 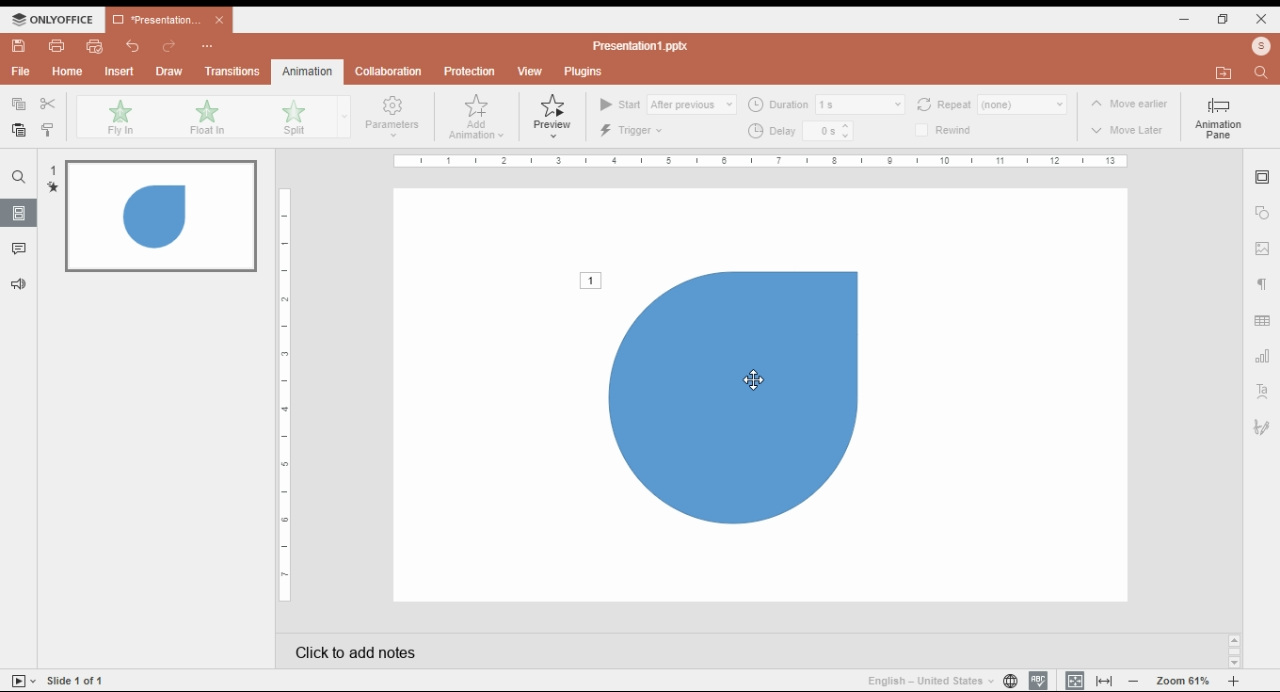 What do you see at coordinates (1263, 283) in the screenshot?
I see `paragraph settings` at bounding box center [1263, 283].